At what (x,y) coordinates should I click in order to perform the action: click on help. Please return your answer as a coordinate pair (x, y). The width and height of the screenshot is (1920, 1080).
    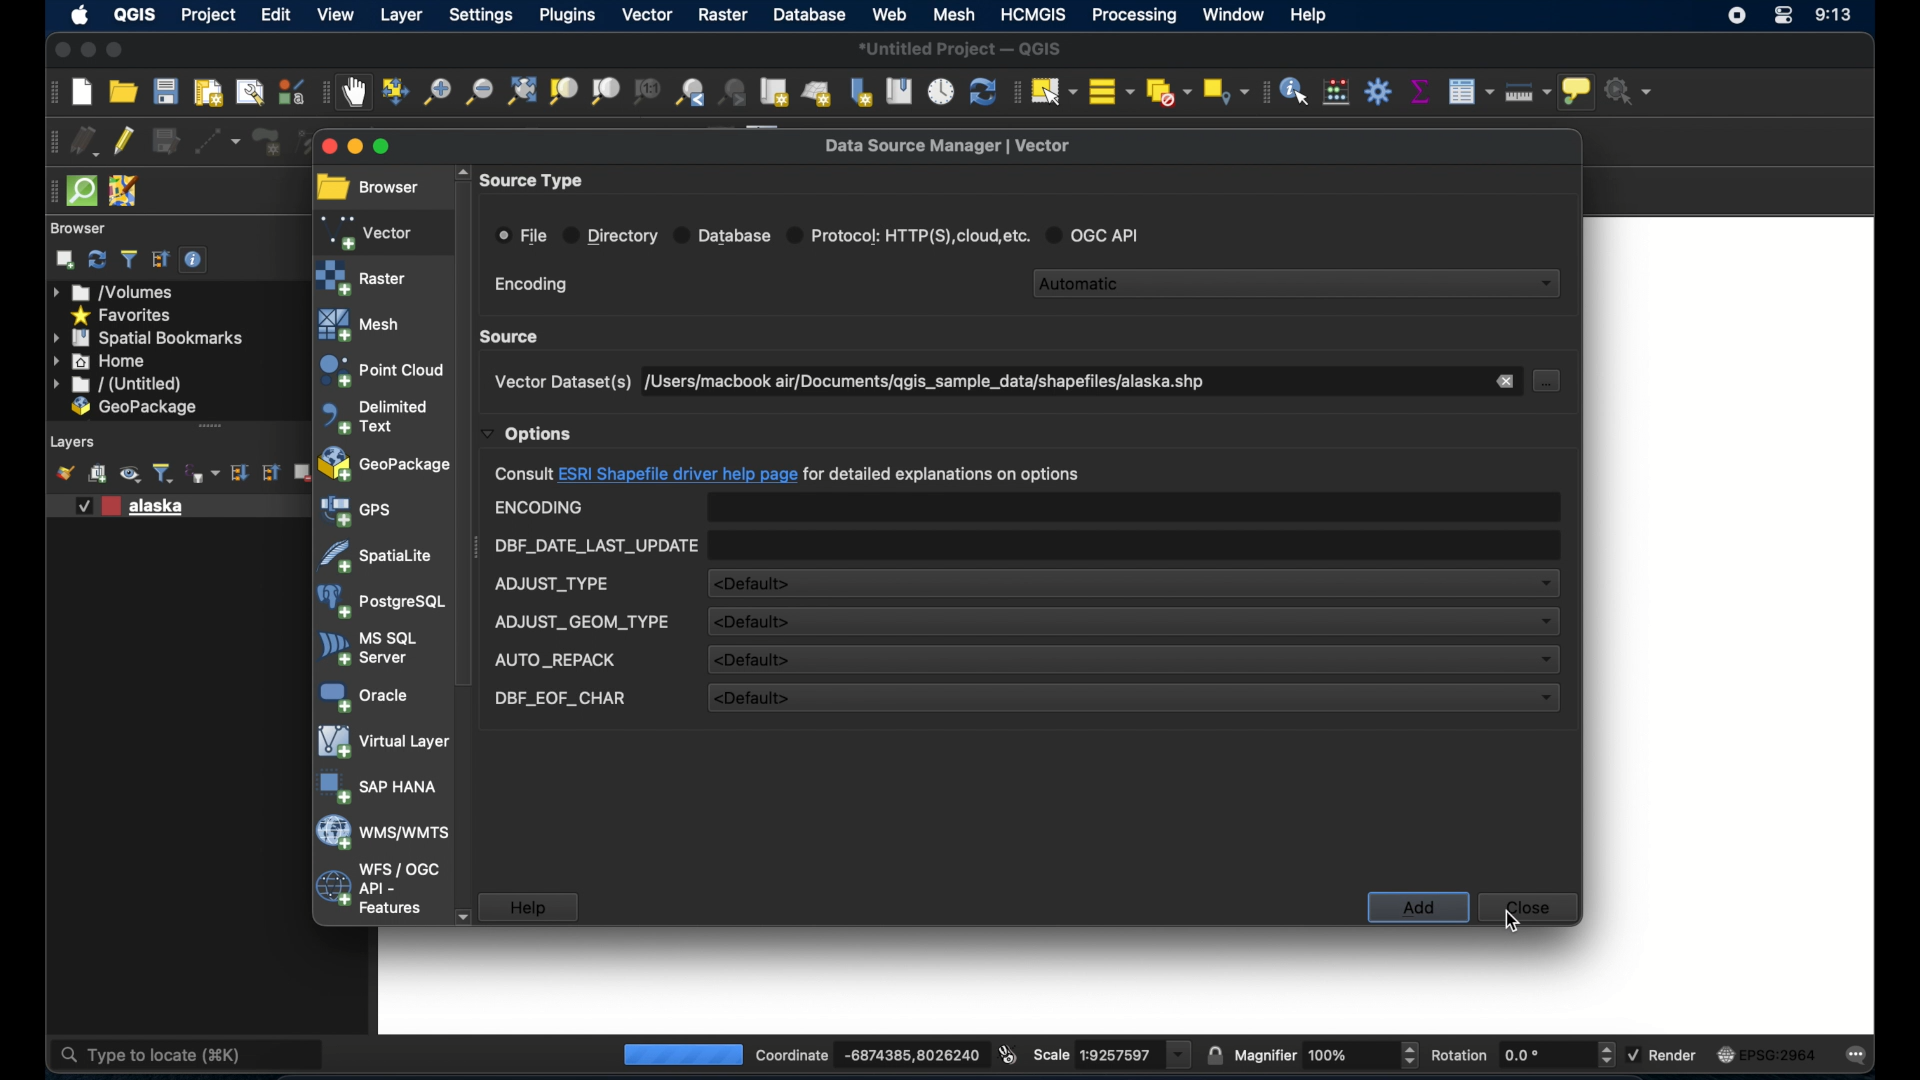
    Looking at the image, I should click on (529, 907).